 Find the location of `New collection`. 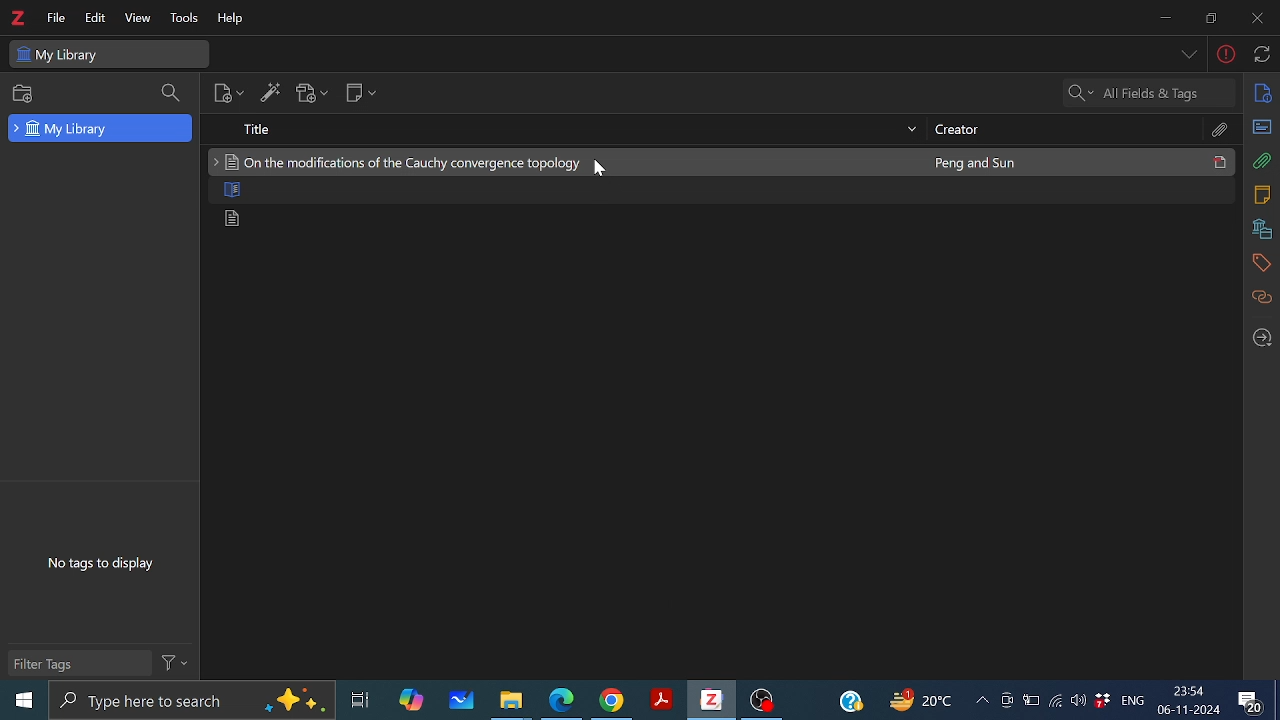

New collection is located at coordinates (19, 94).